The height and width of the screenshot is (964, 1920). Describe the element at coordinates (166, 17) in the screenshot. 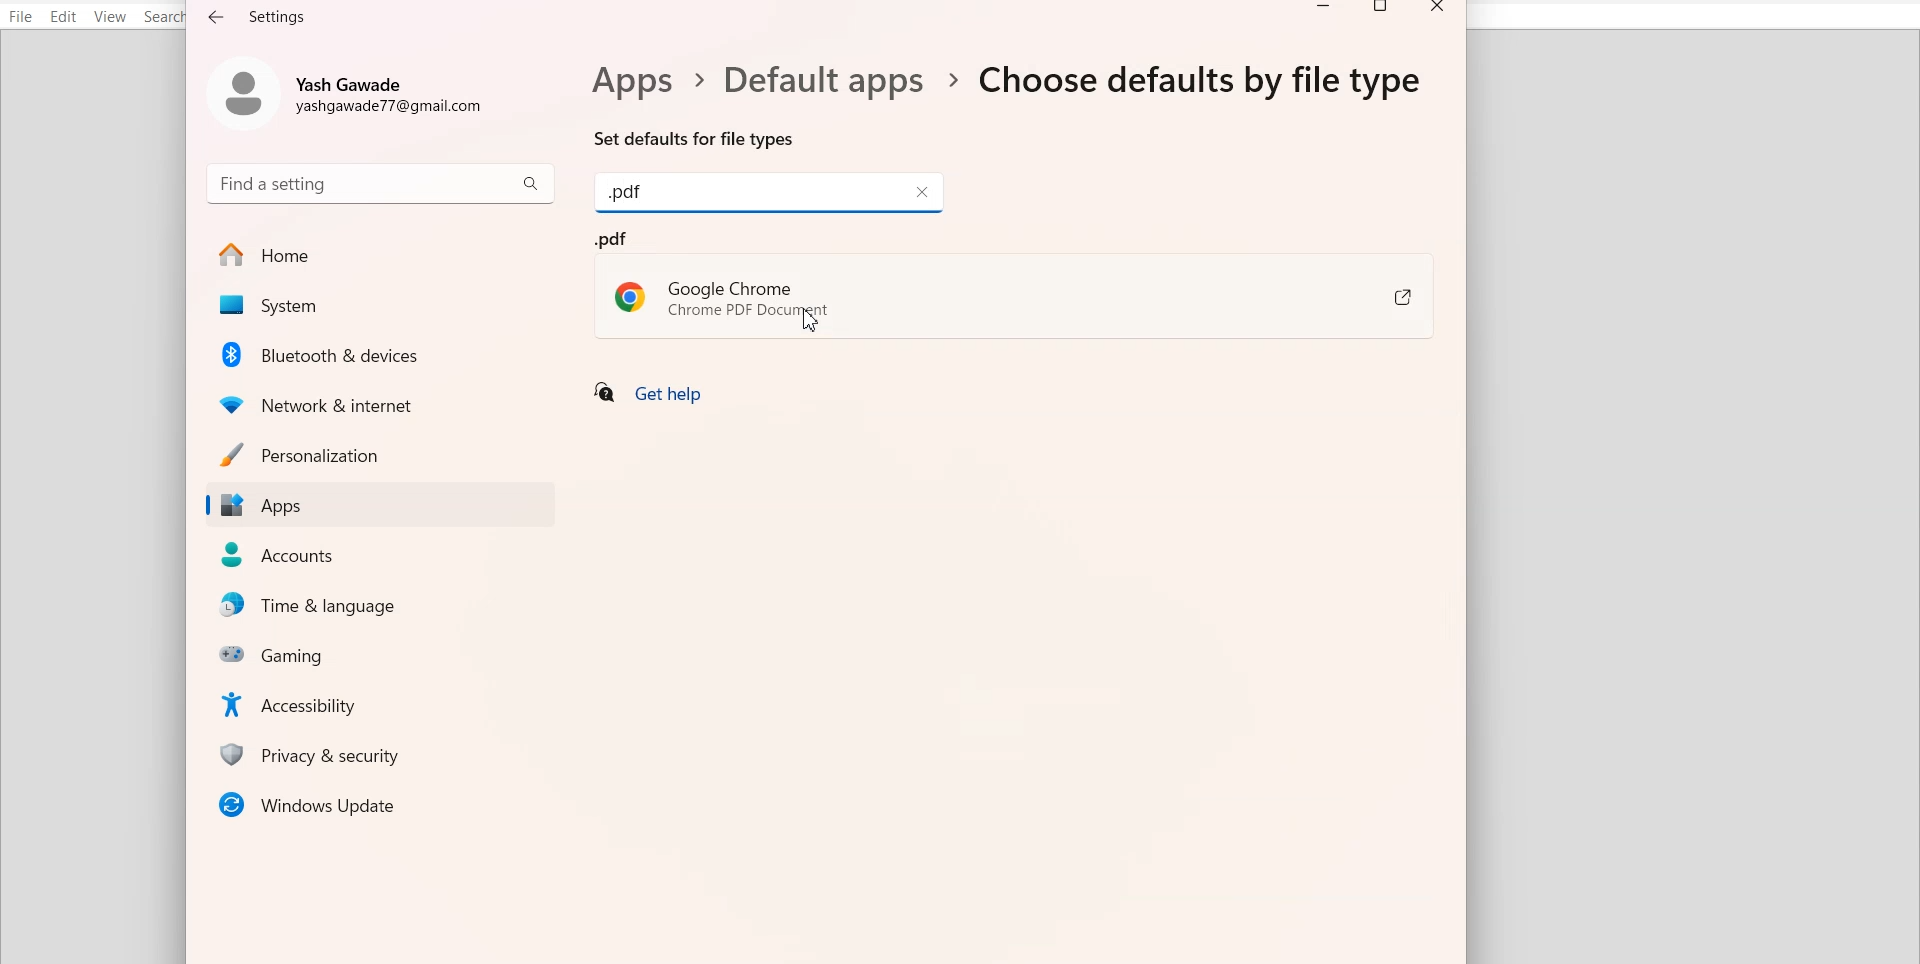

I see `Search` at that location.